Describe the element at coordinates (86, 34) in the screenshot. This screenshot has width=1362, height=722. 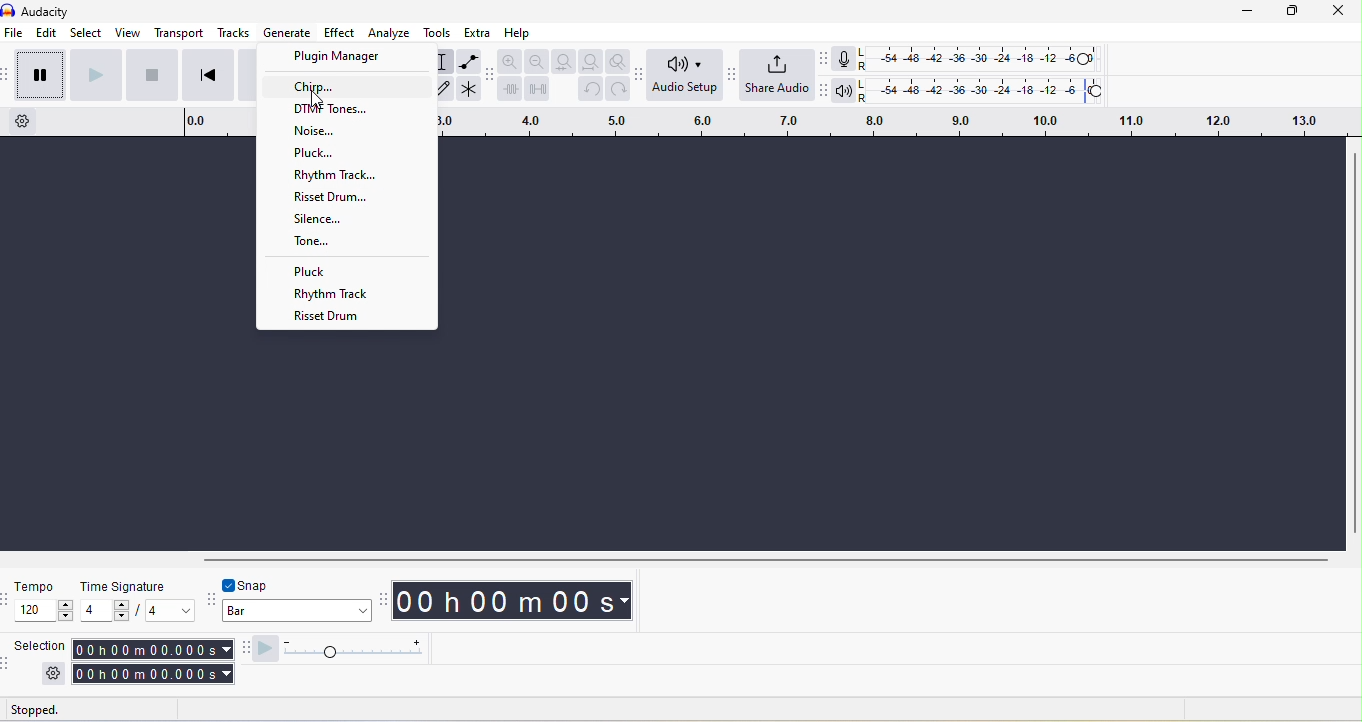
I see `select` at that location.